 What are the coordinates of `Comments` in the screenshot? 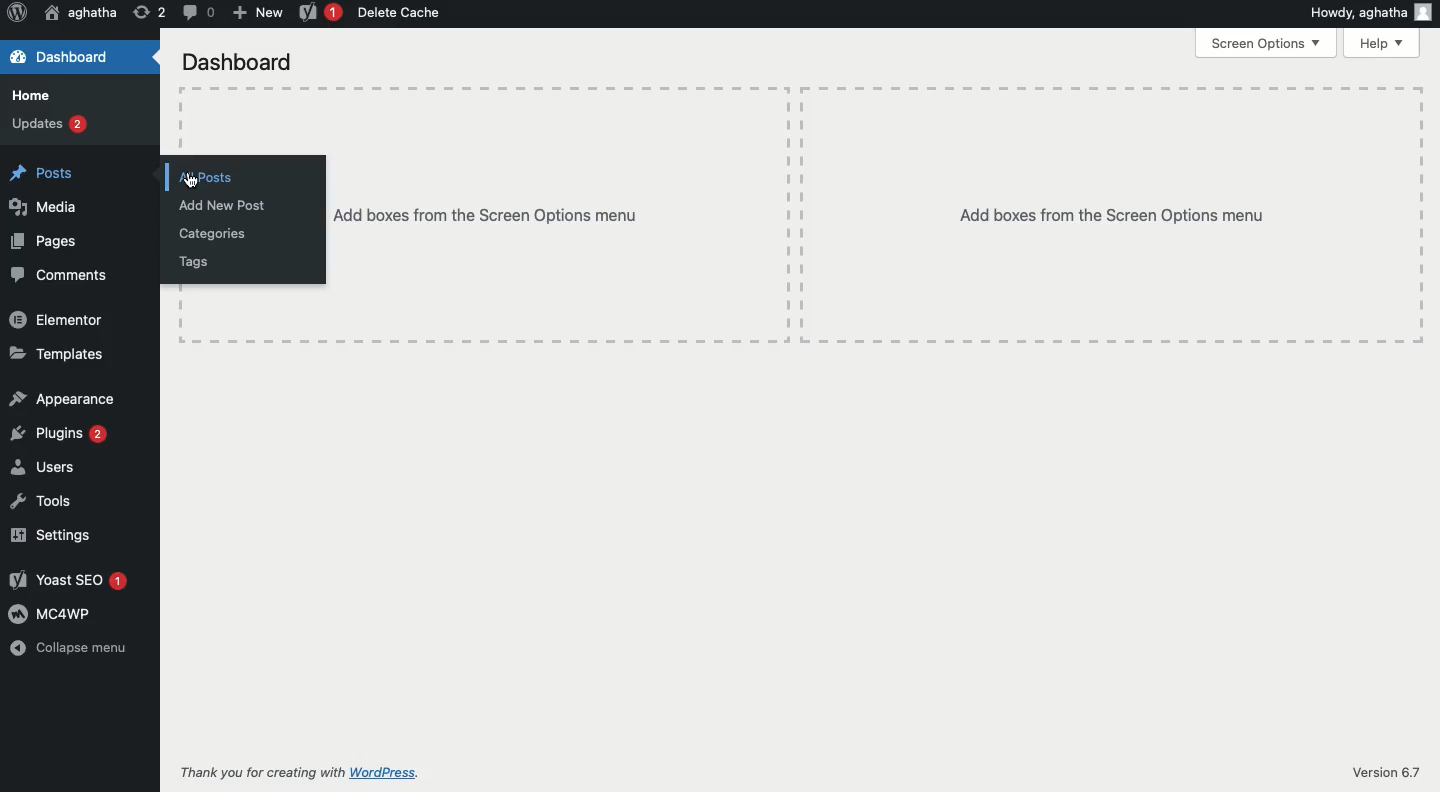 It's located at (61, 275).